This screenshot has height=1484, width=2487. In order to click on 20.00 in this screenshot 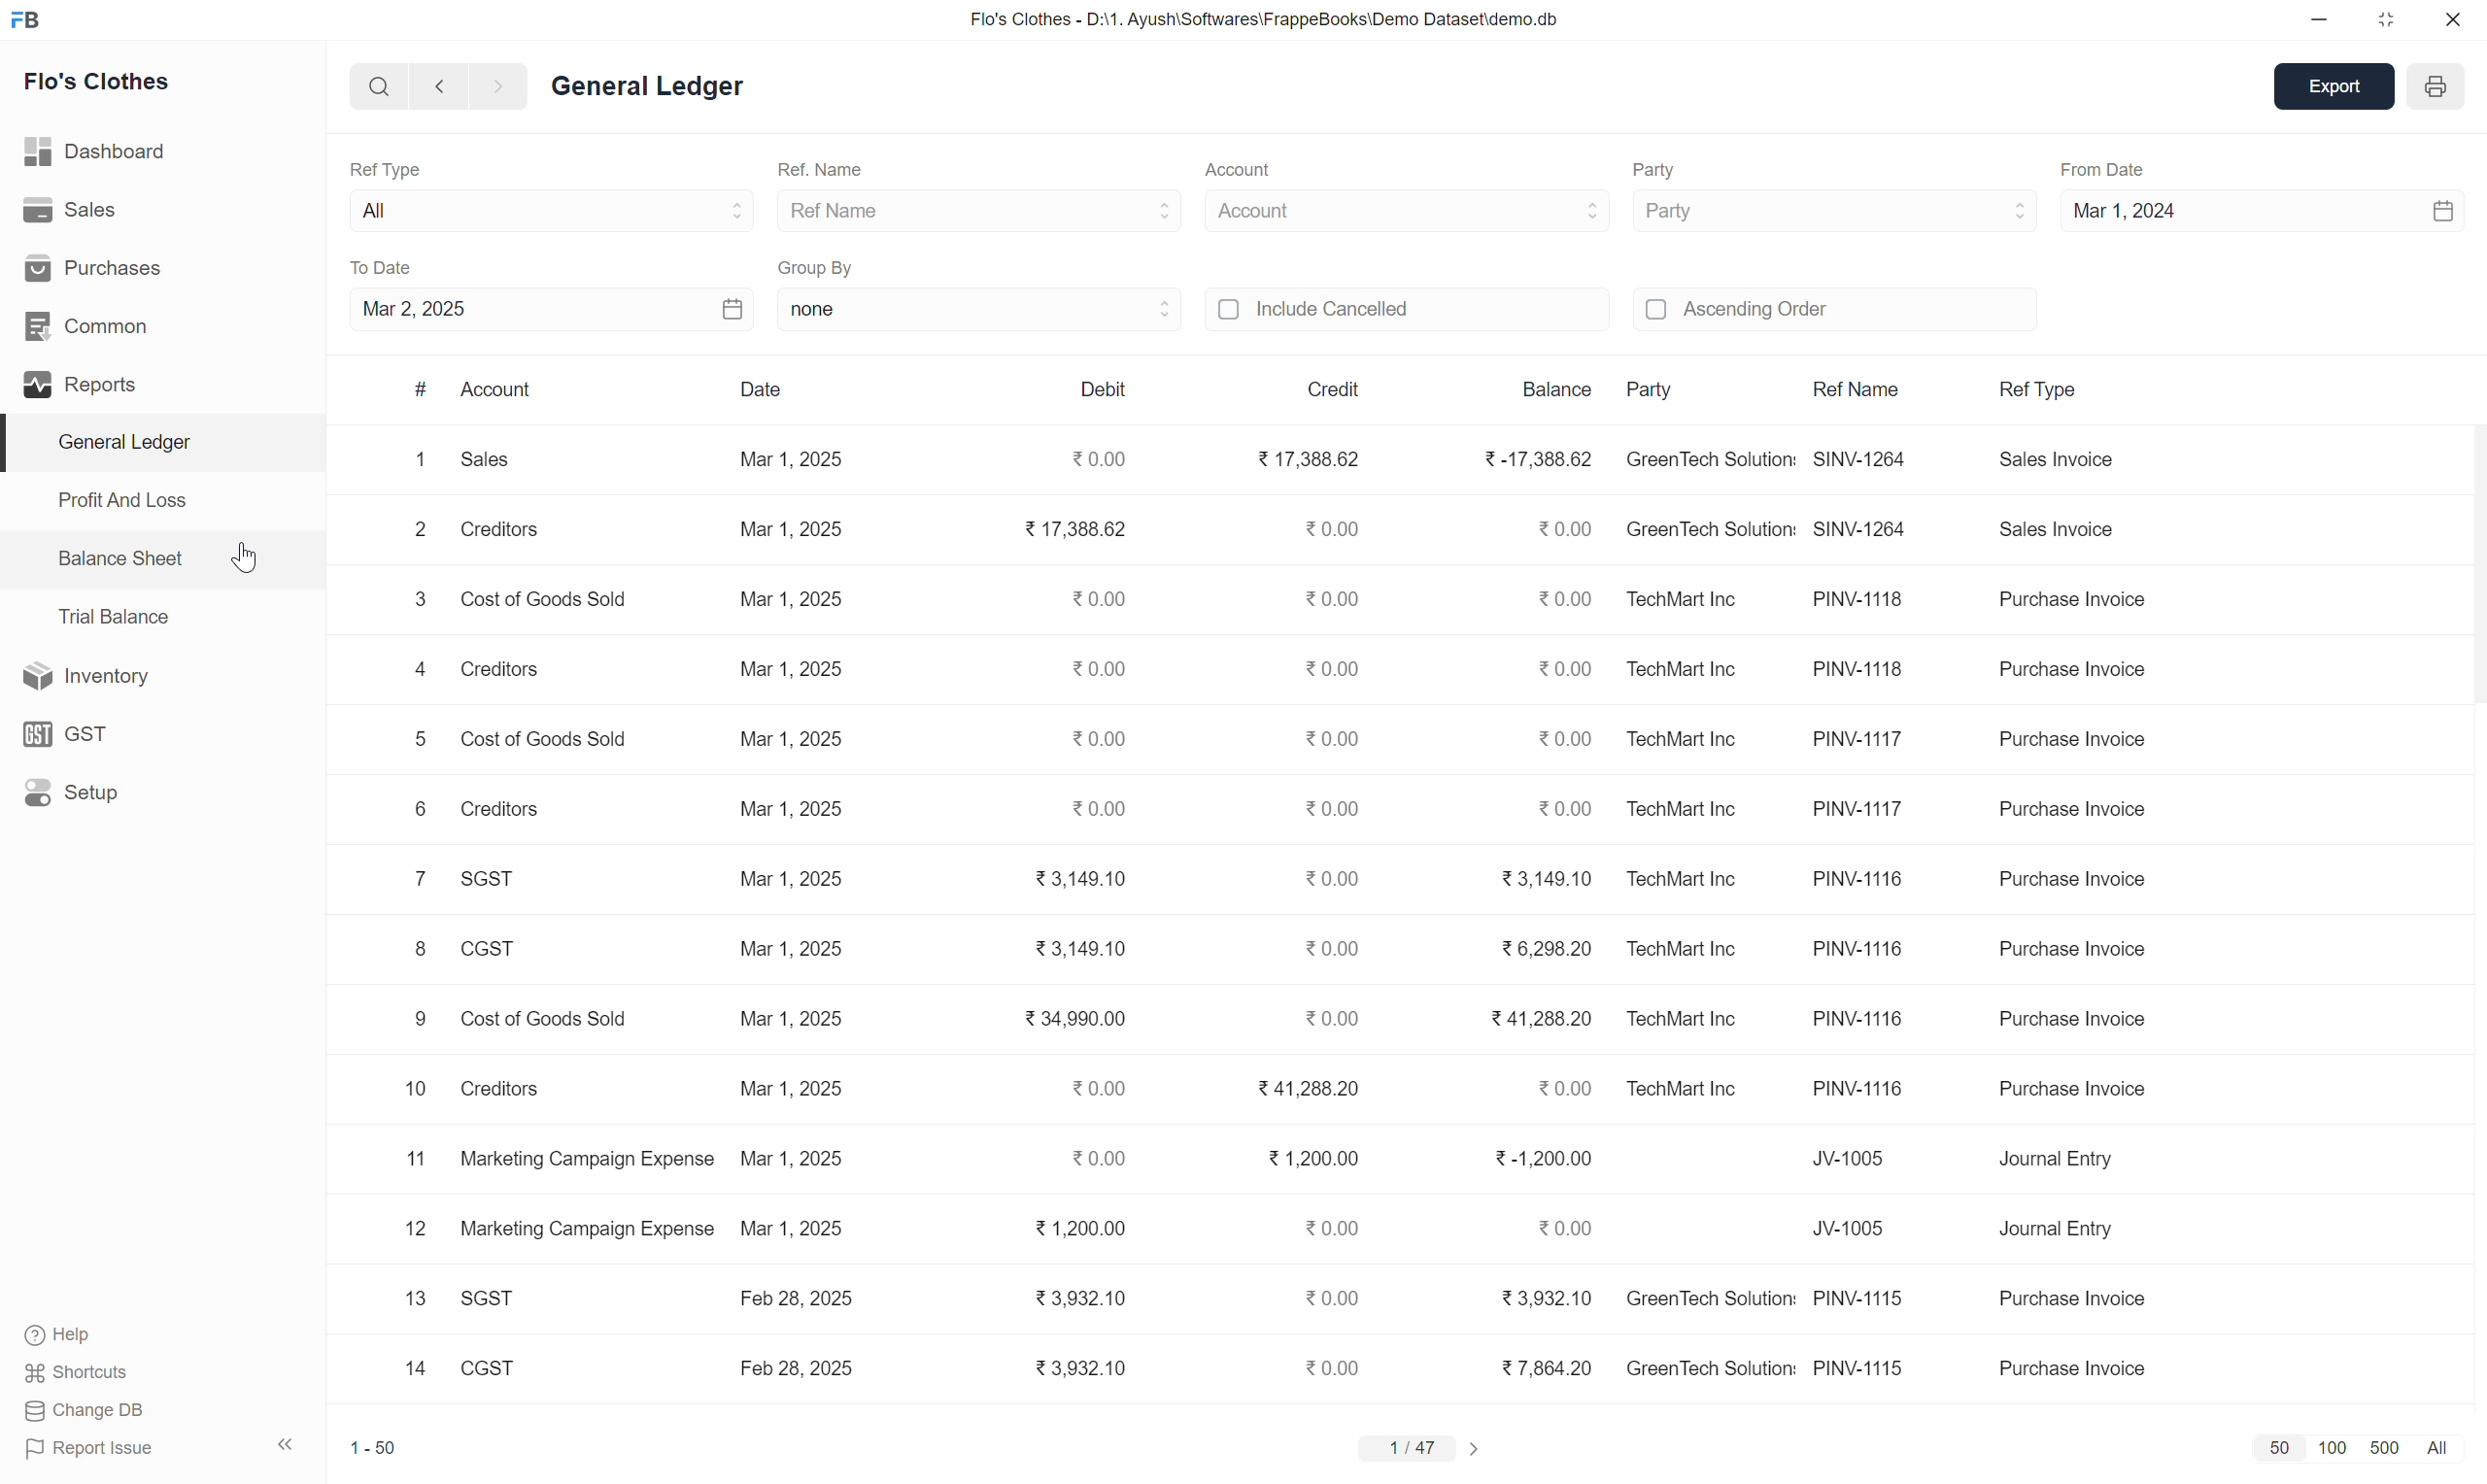, I will do `click(1089, 667)`.